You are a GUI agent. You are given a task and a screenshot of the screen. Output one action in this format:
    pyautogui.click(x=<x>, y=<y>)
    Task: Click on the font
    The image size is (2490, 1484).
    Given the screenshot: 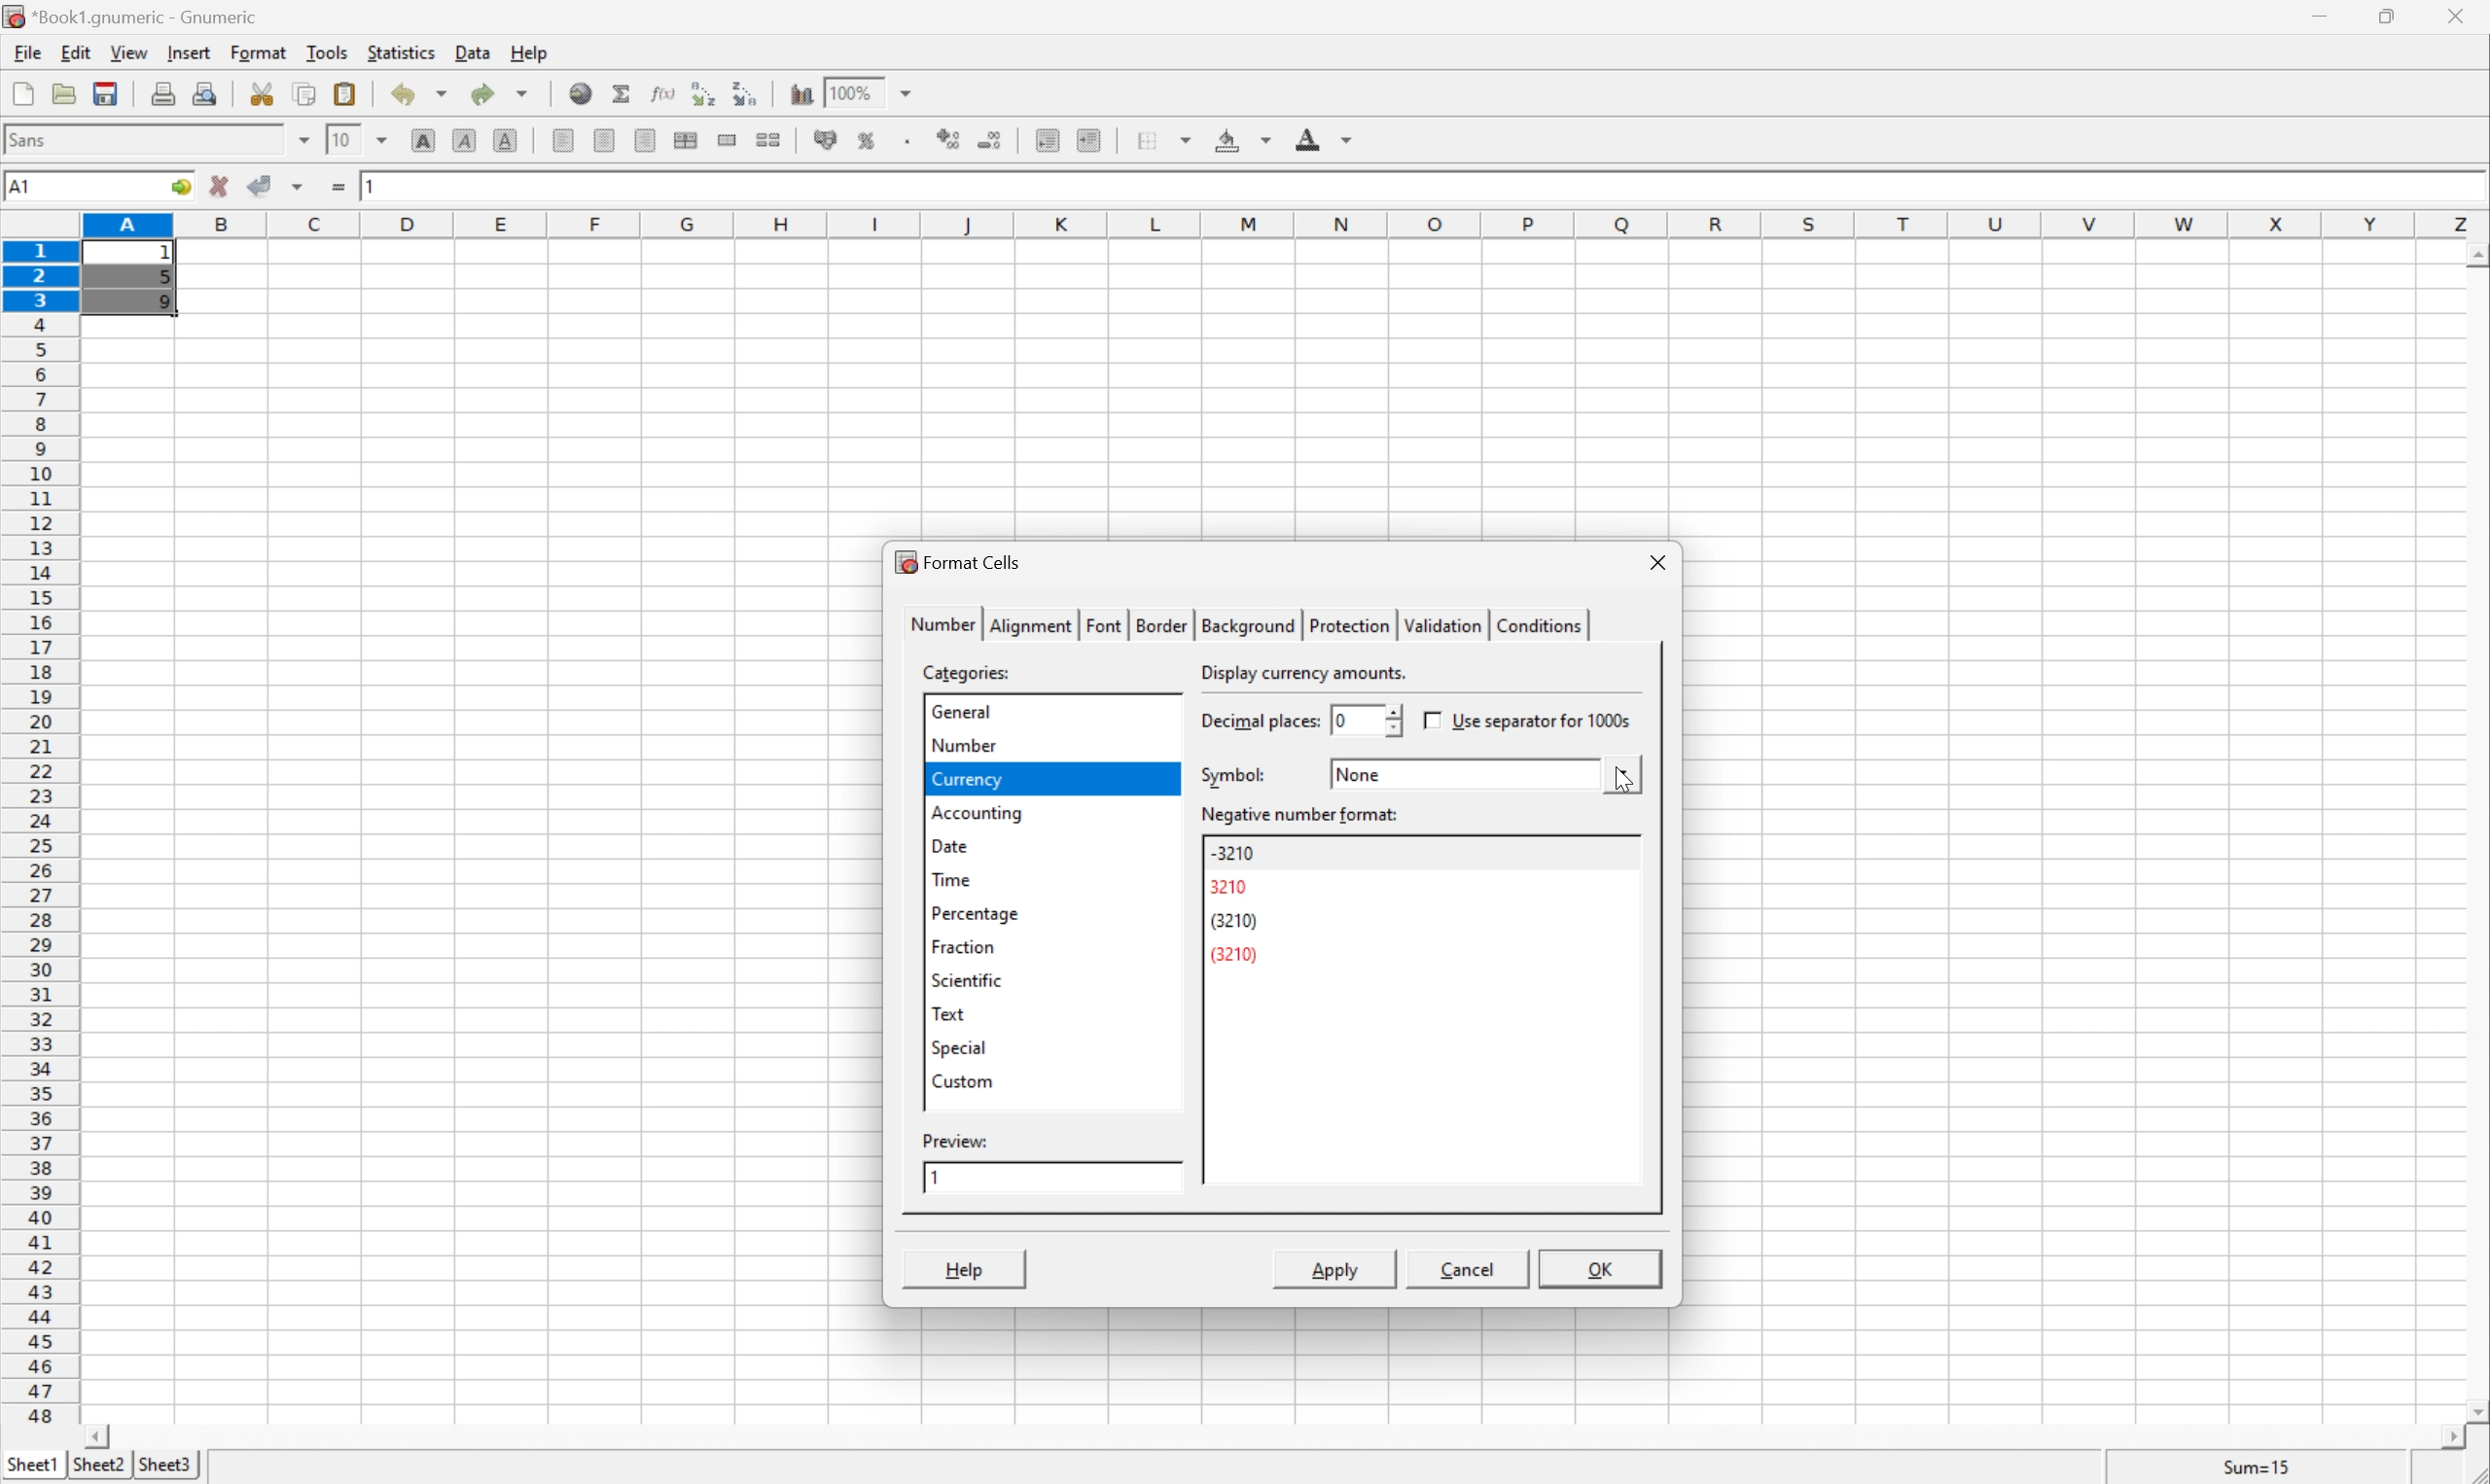 What is the action you would take?
    pyautogui.click(x=1104, y=624)
    